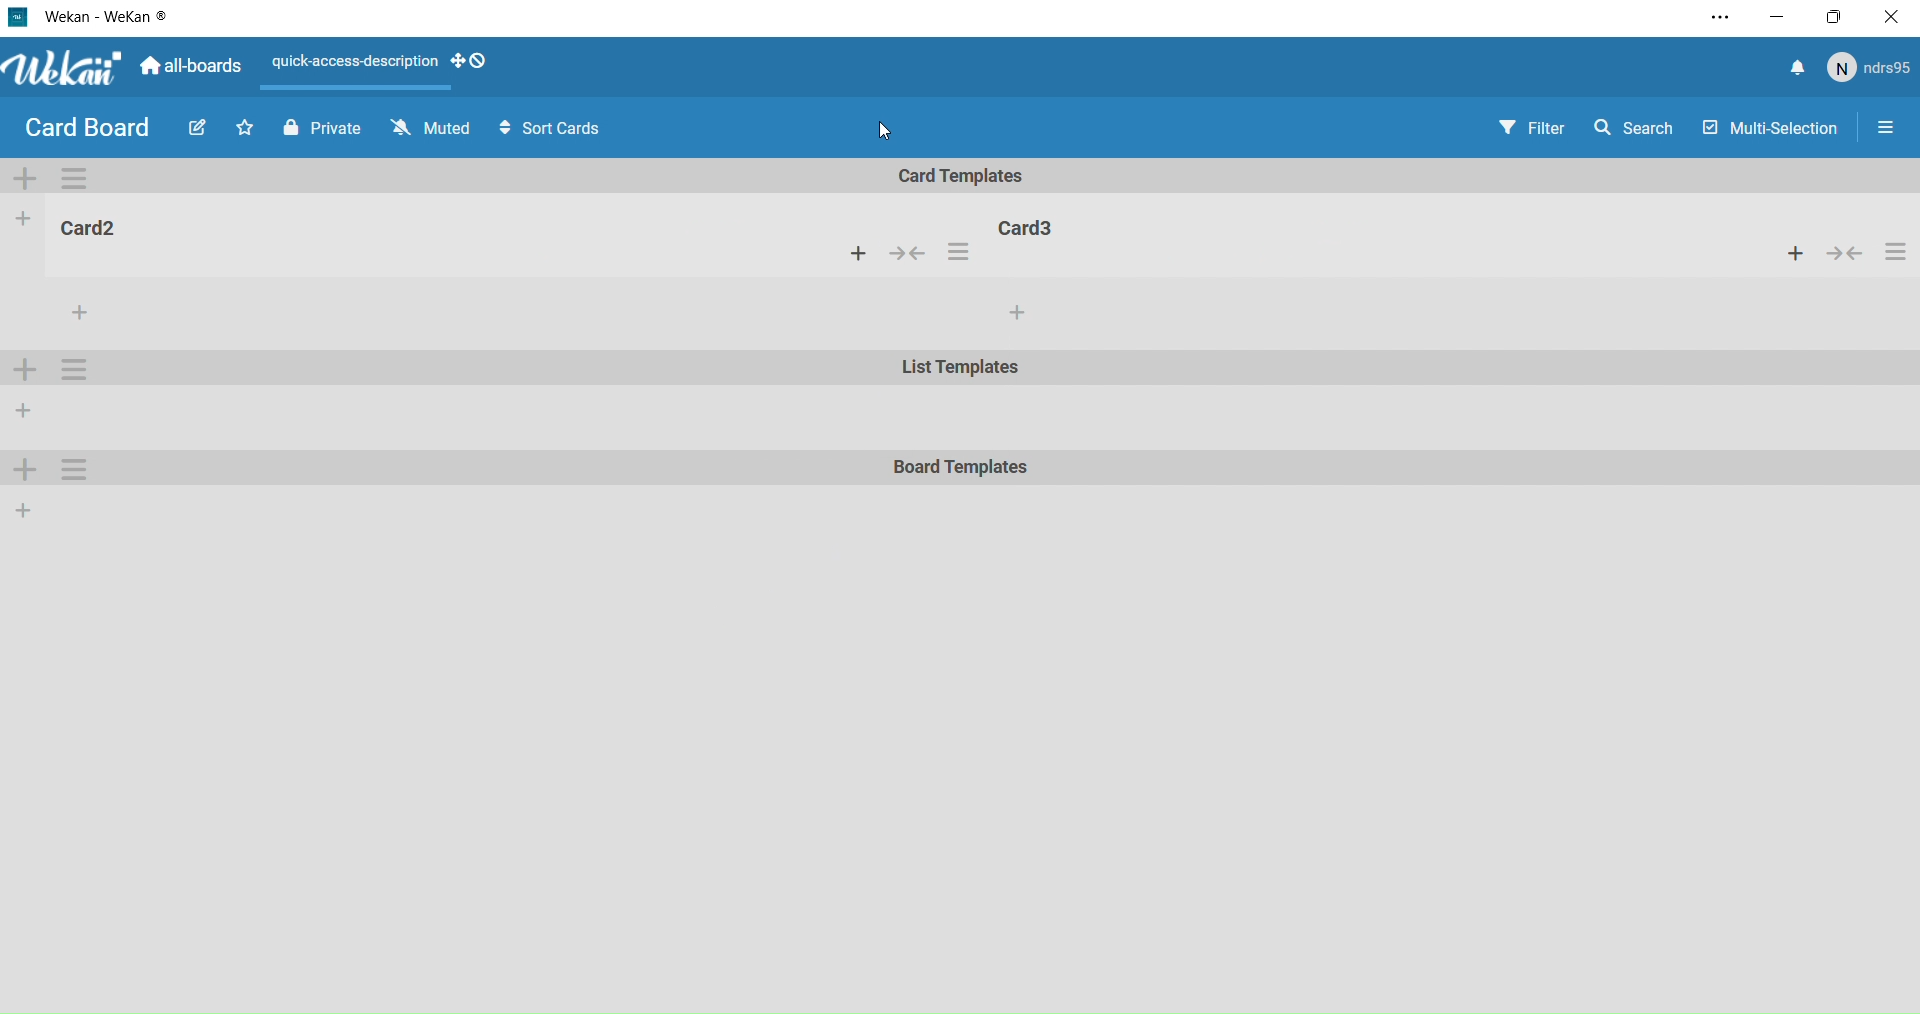 The image size is (1920, 1014). Describe the element at coordinates (1052, 225) in the screenshot. I see `Card` at that location.